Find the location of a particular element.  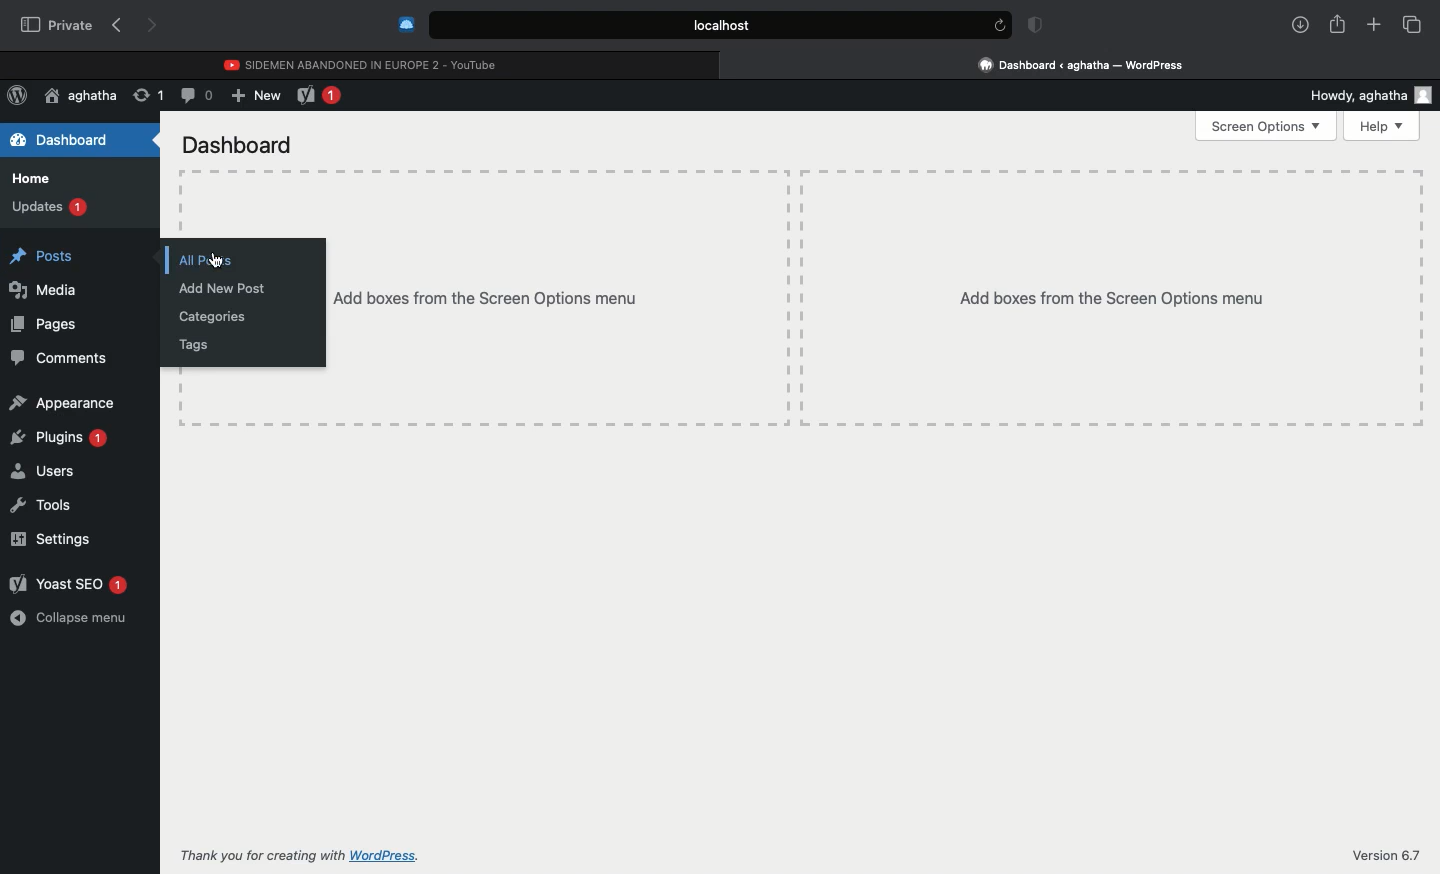

Categories is located at coordinates (211, 317).